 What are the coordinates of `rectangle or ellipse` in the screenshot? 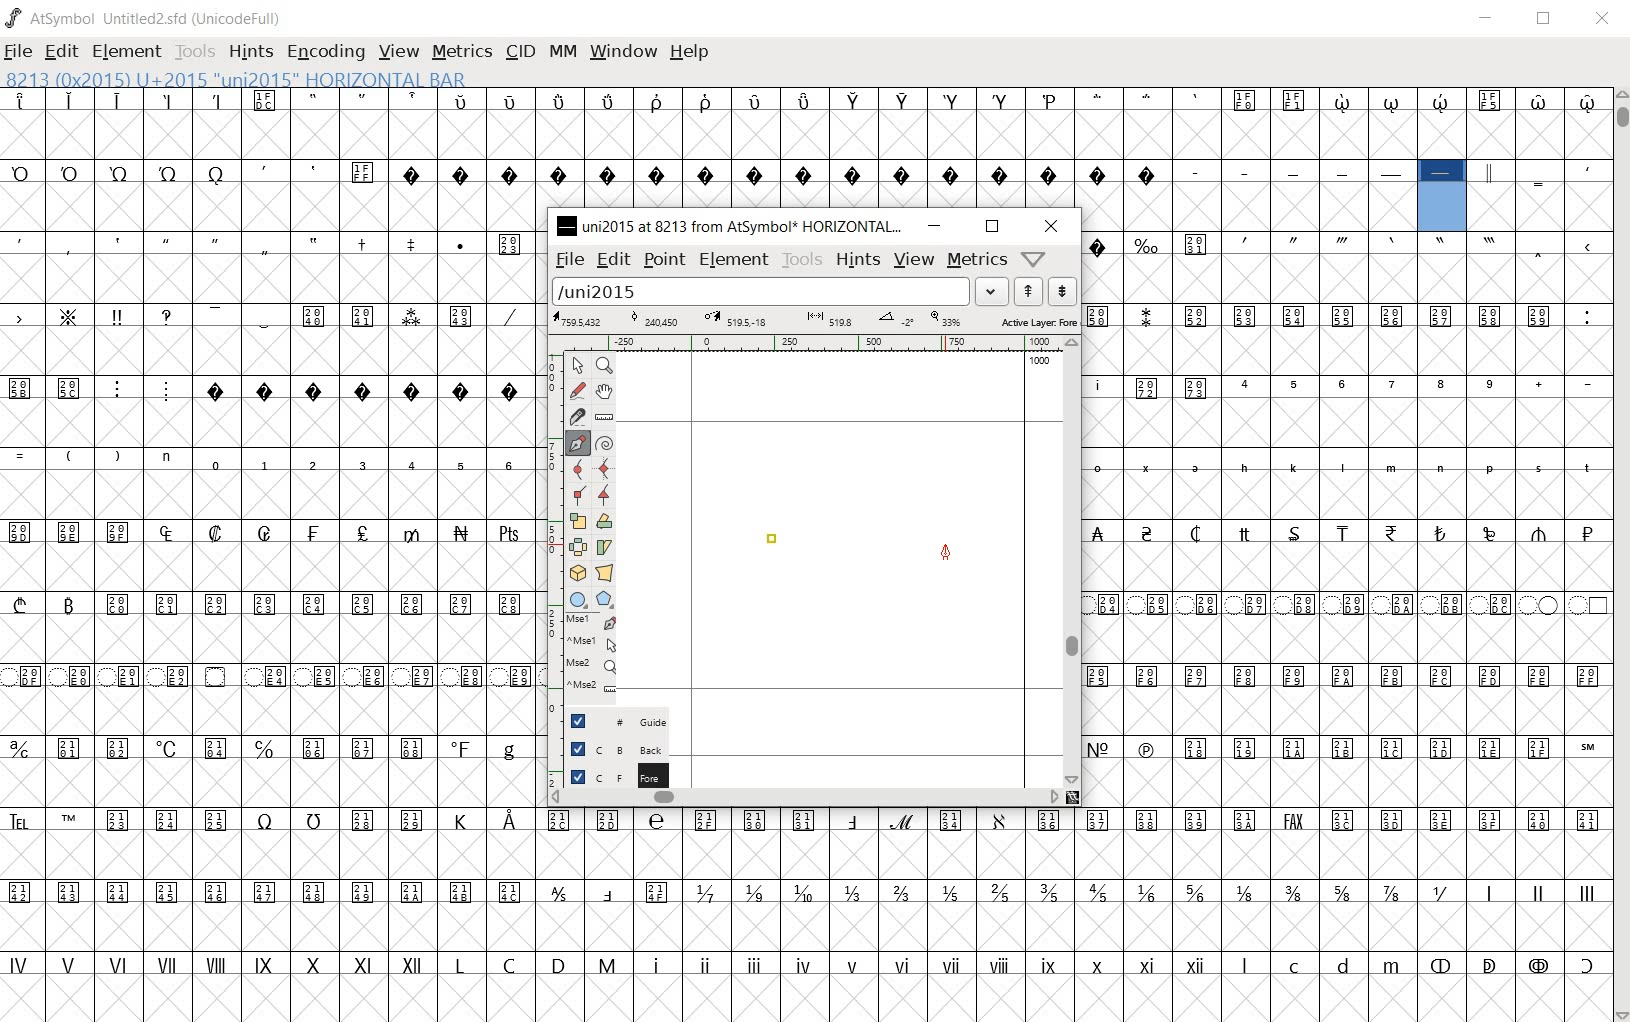 It's located at (576, 599).